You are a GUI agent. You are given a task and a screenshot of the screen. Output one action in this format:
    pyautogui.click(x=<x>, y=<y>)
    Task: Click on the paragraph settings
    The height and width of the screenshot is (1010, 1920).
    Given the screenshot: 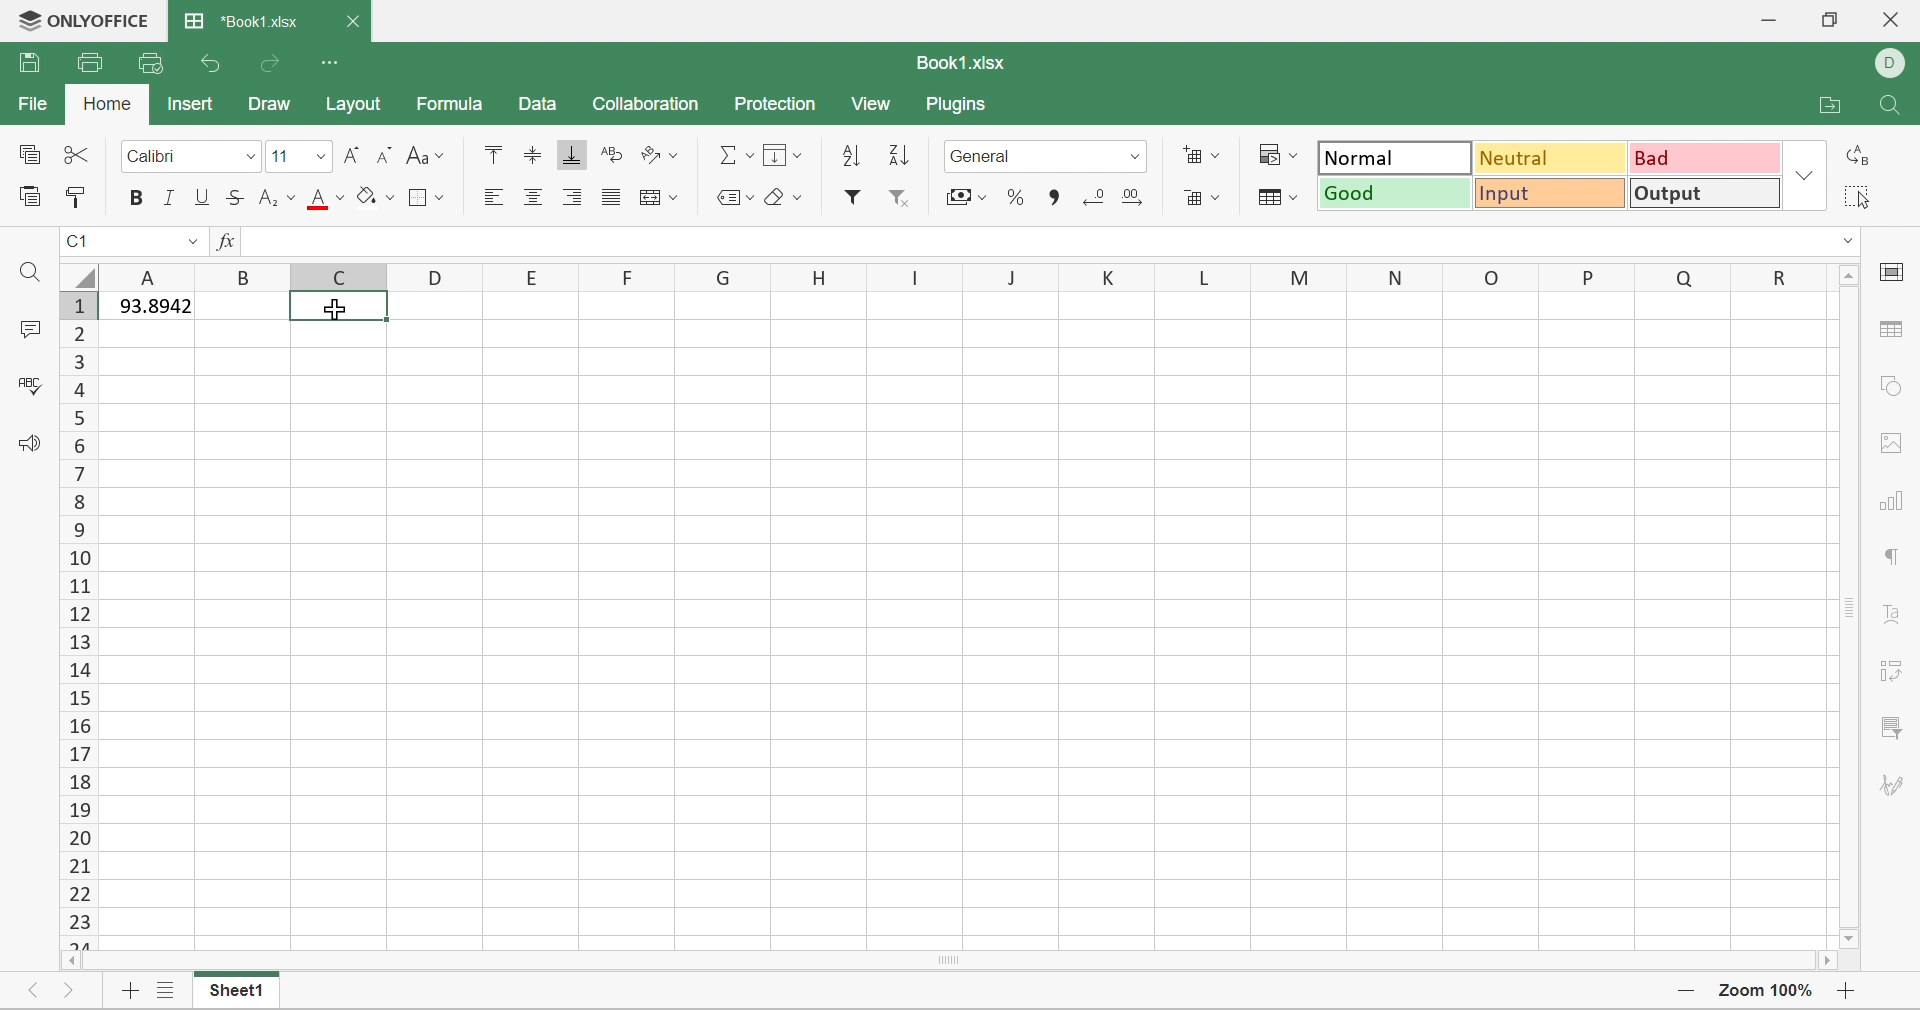 What is the action you would take?
    pyautogui.click(x=1894, y=556)
    